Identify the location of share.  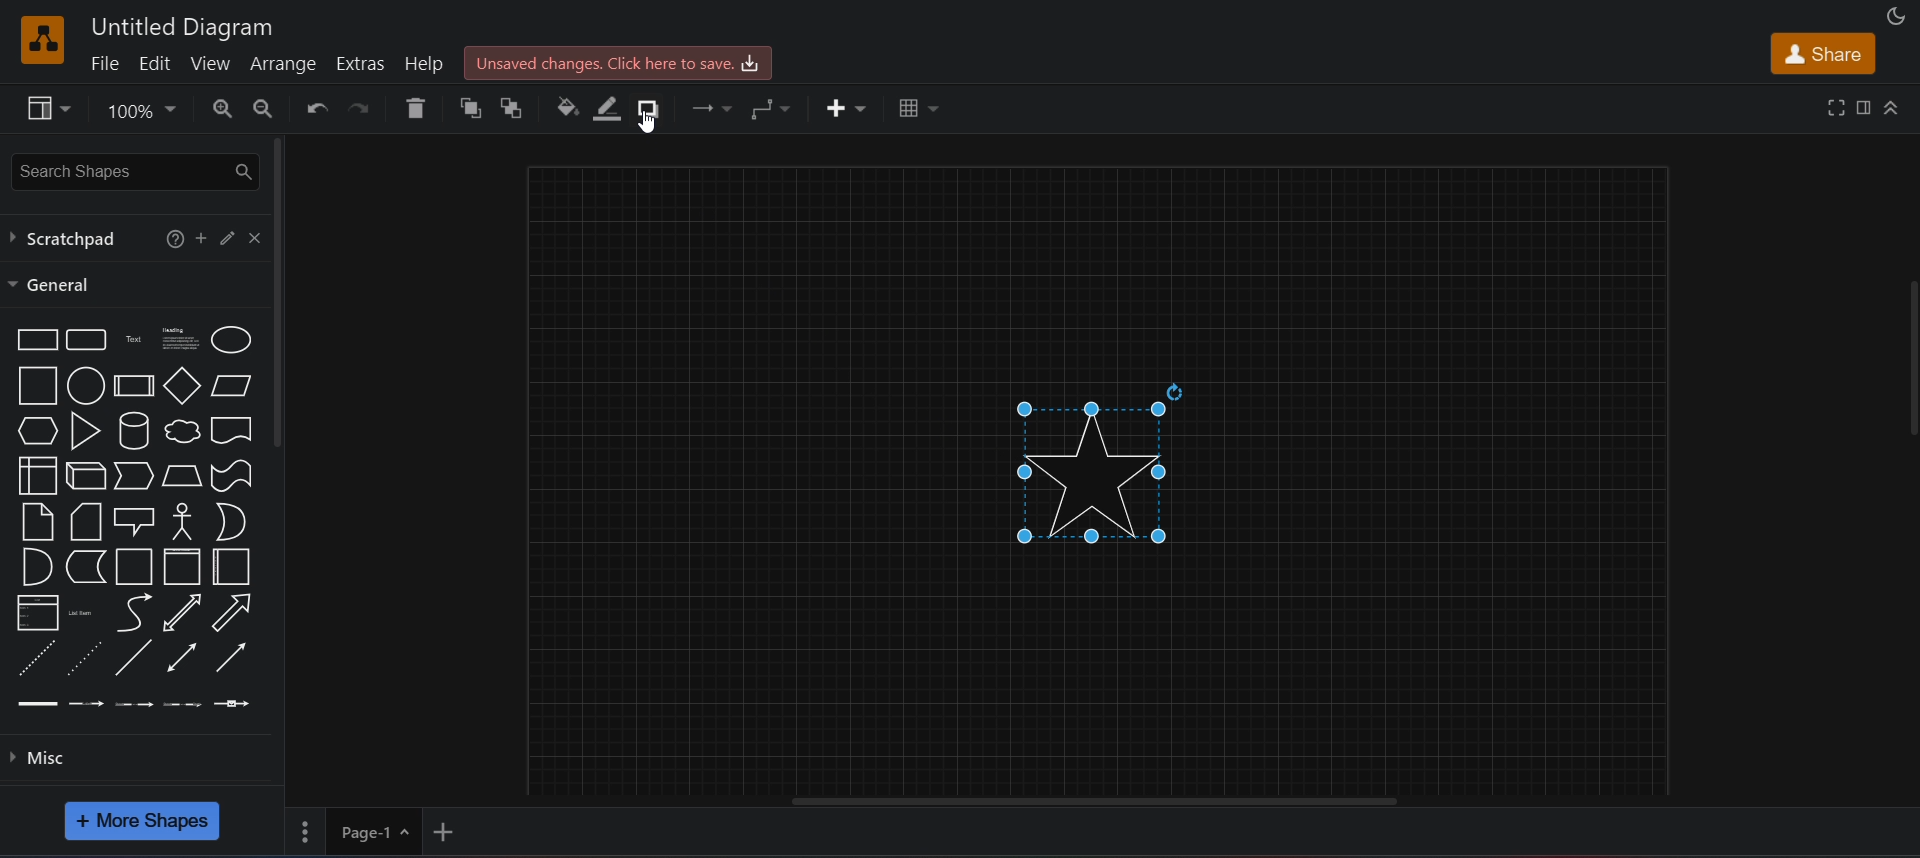
(1822, 53).